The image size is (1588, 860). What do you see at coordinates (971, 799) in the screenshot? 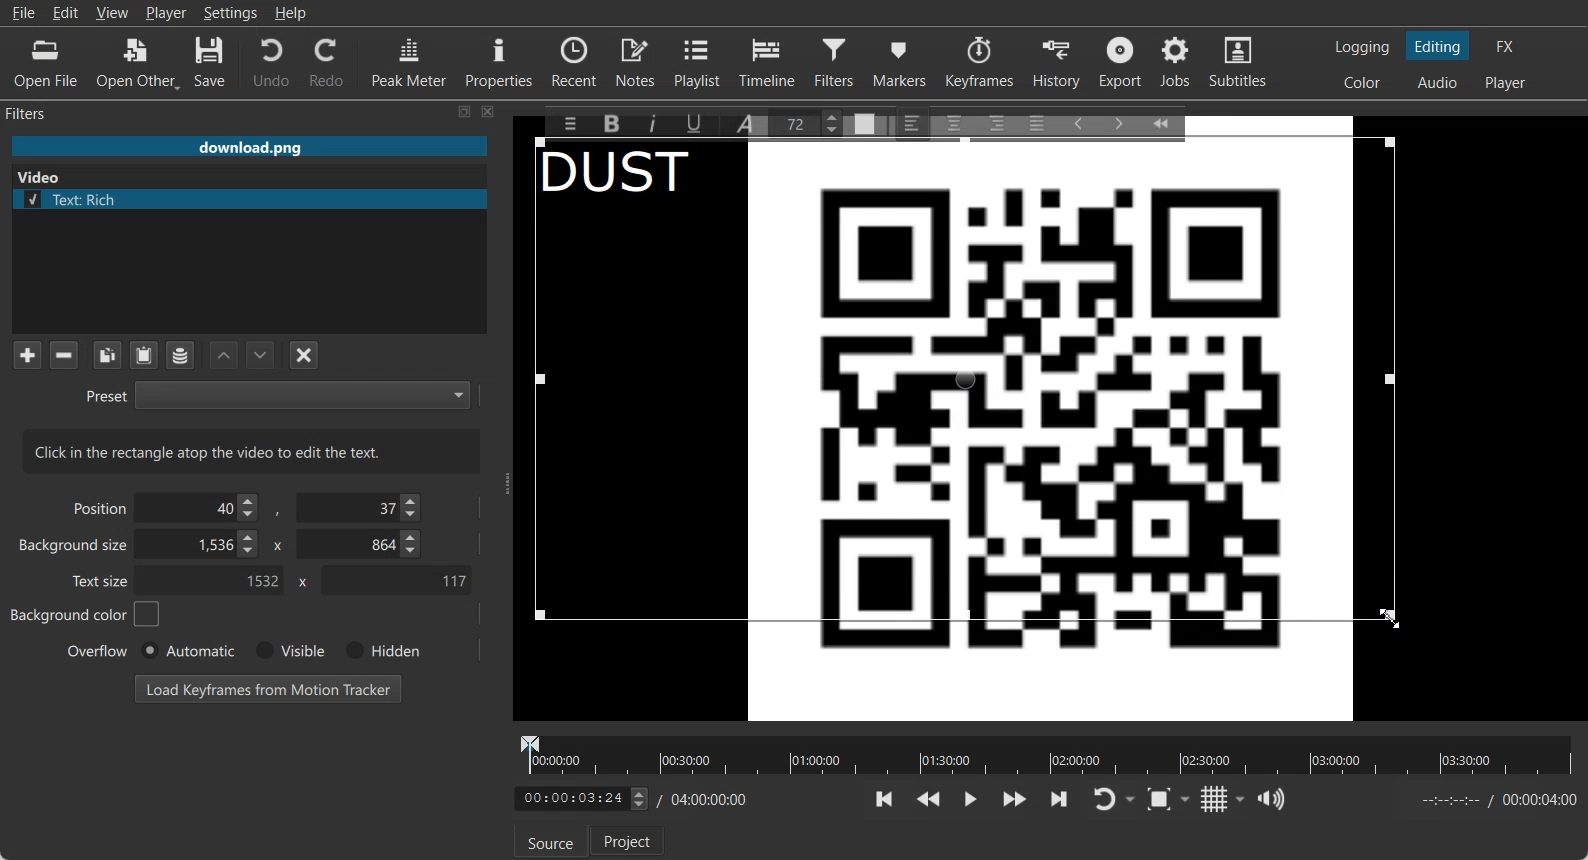
I see `Toggle play` at bounding box center [971, 799].